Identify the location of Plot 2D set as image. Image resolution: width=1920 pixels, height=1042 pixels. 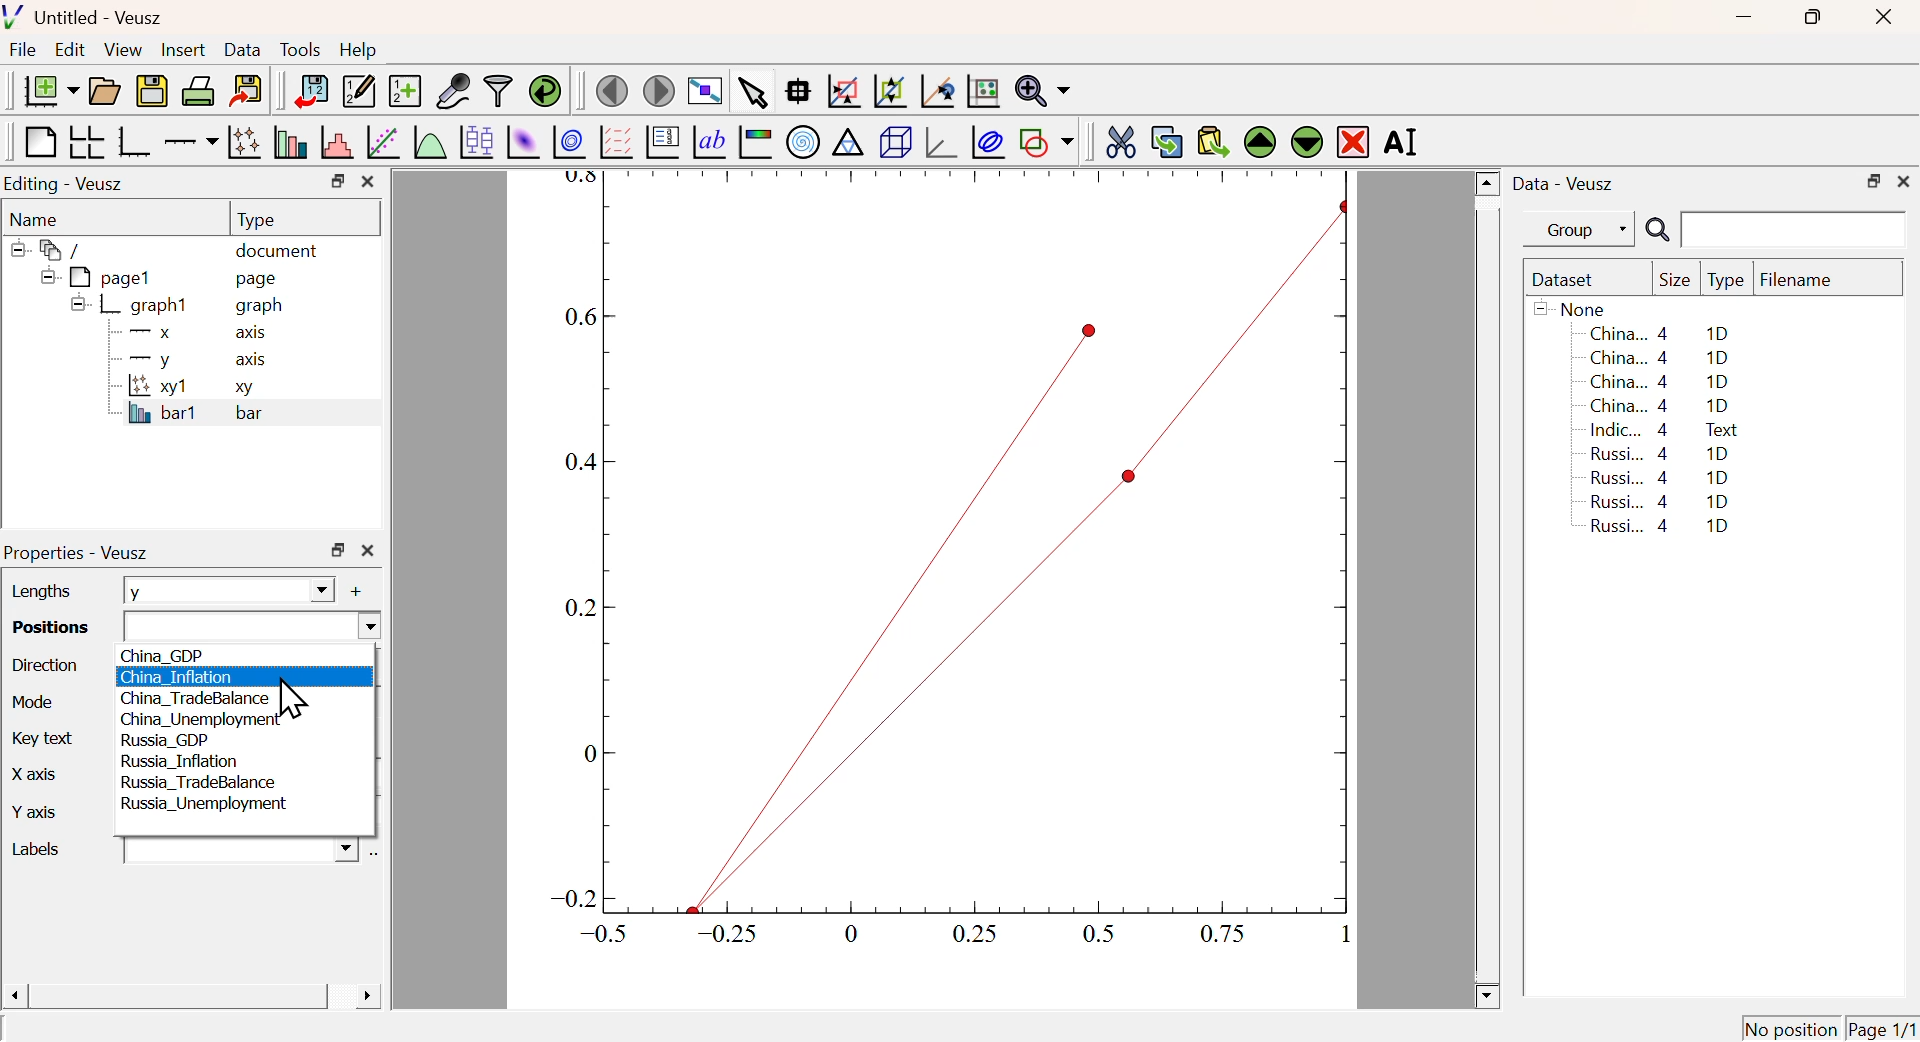
(522, 143).